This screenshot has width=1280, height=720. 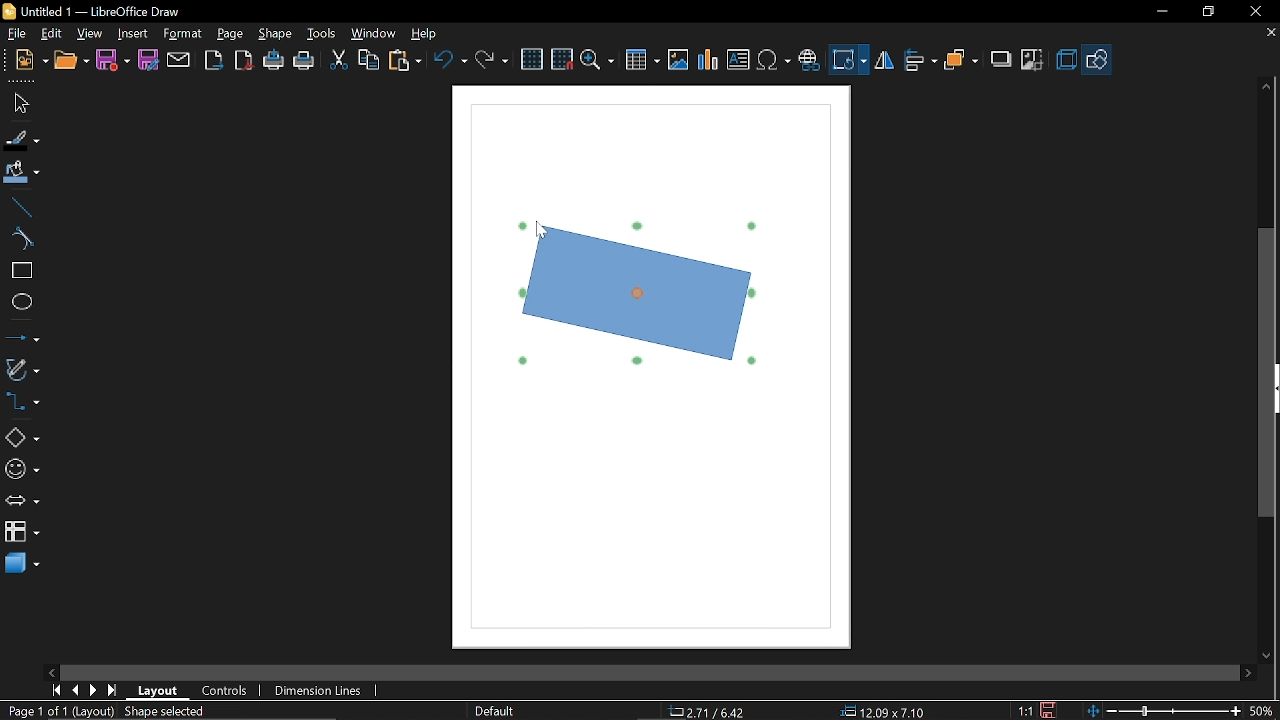 I want to click on Current diagram, so click(x=636, y=292).